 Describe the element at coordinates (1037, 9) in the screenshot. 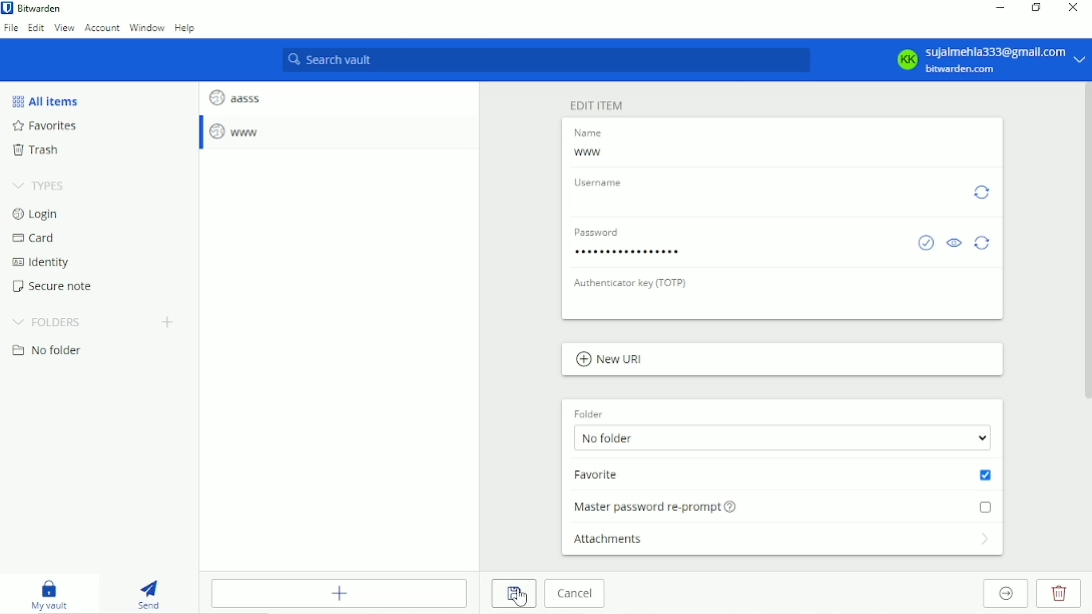

I see `Restore down` at that location.